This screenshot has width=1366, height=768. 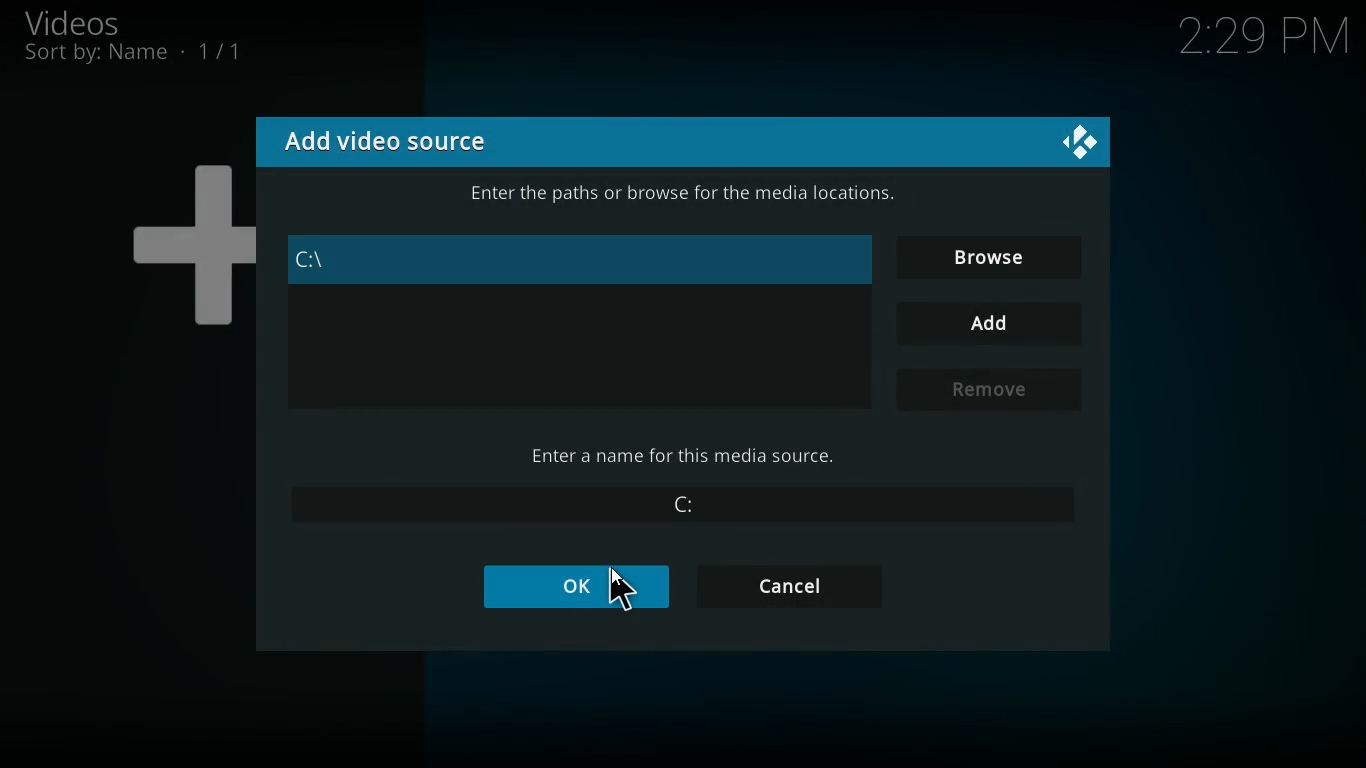 I want to click on 2:29 PM, so click(x=1264, y=41).